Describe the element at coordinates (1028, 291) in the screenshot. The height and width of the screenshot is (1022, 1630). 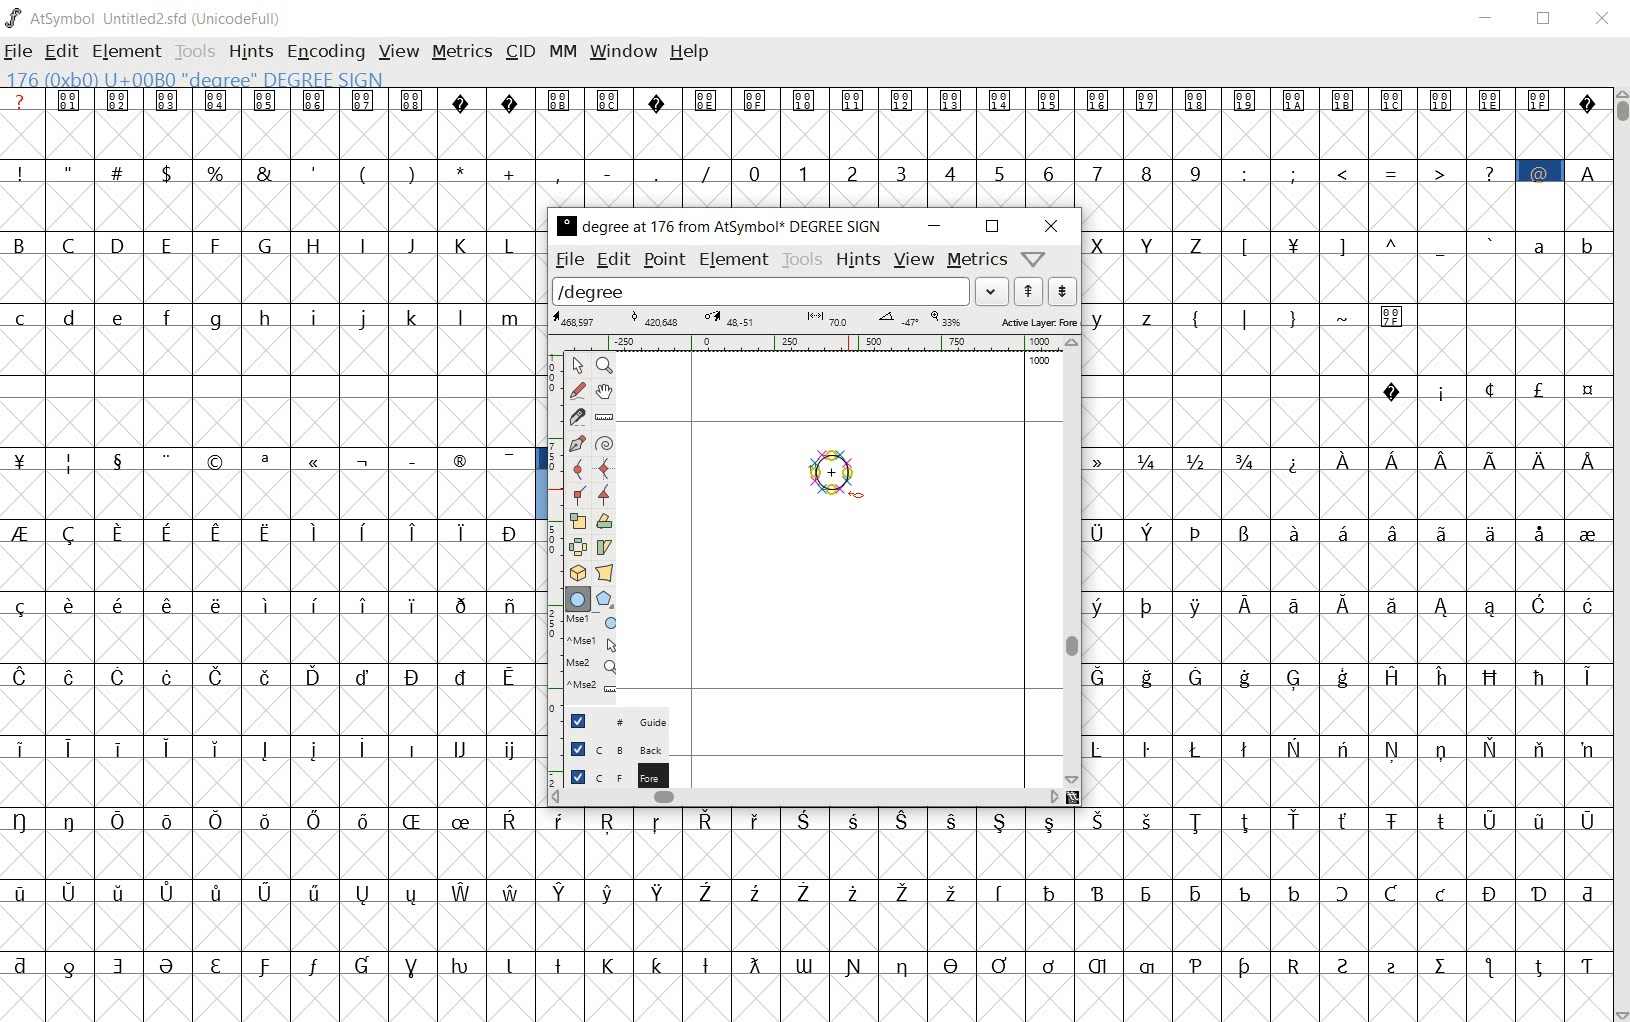
I see `show the next word on the list` at that location.